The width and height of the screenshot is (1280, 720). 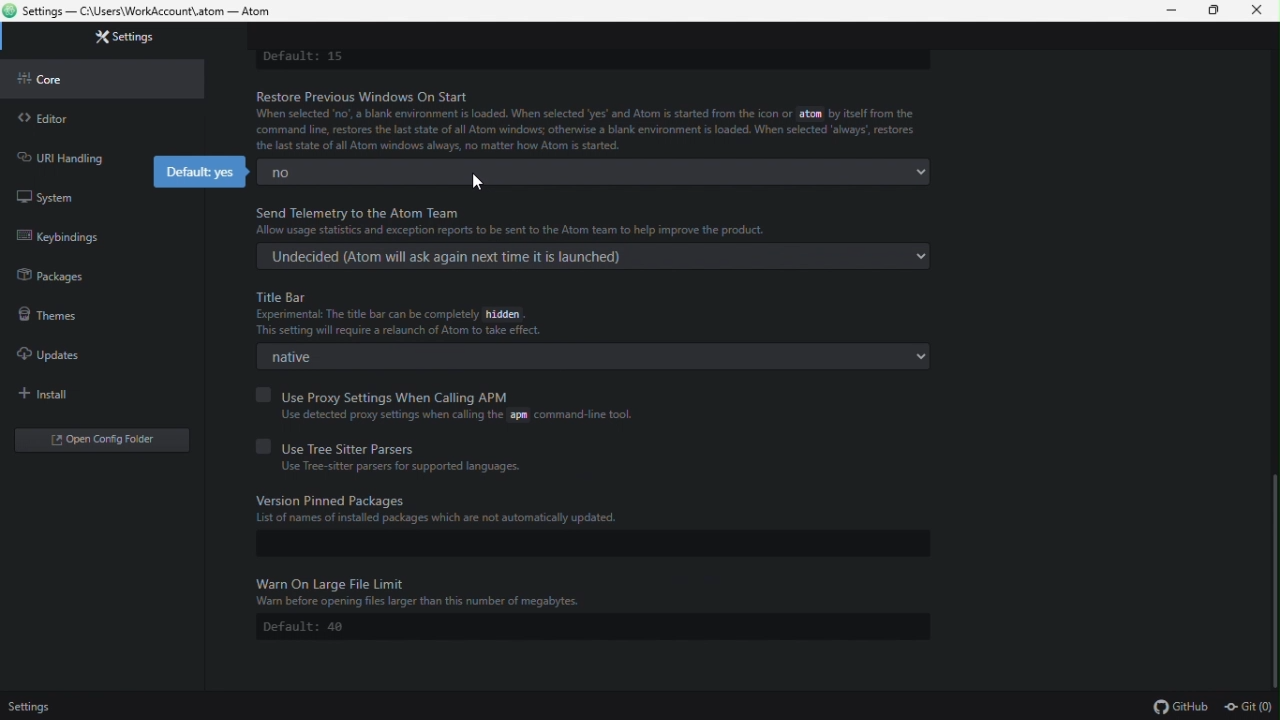 I want to click on close, so click(x=1260, y=11).